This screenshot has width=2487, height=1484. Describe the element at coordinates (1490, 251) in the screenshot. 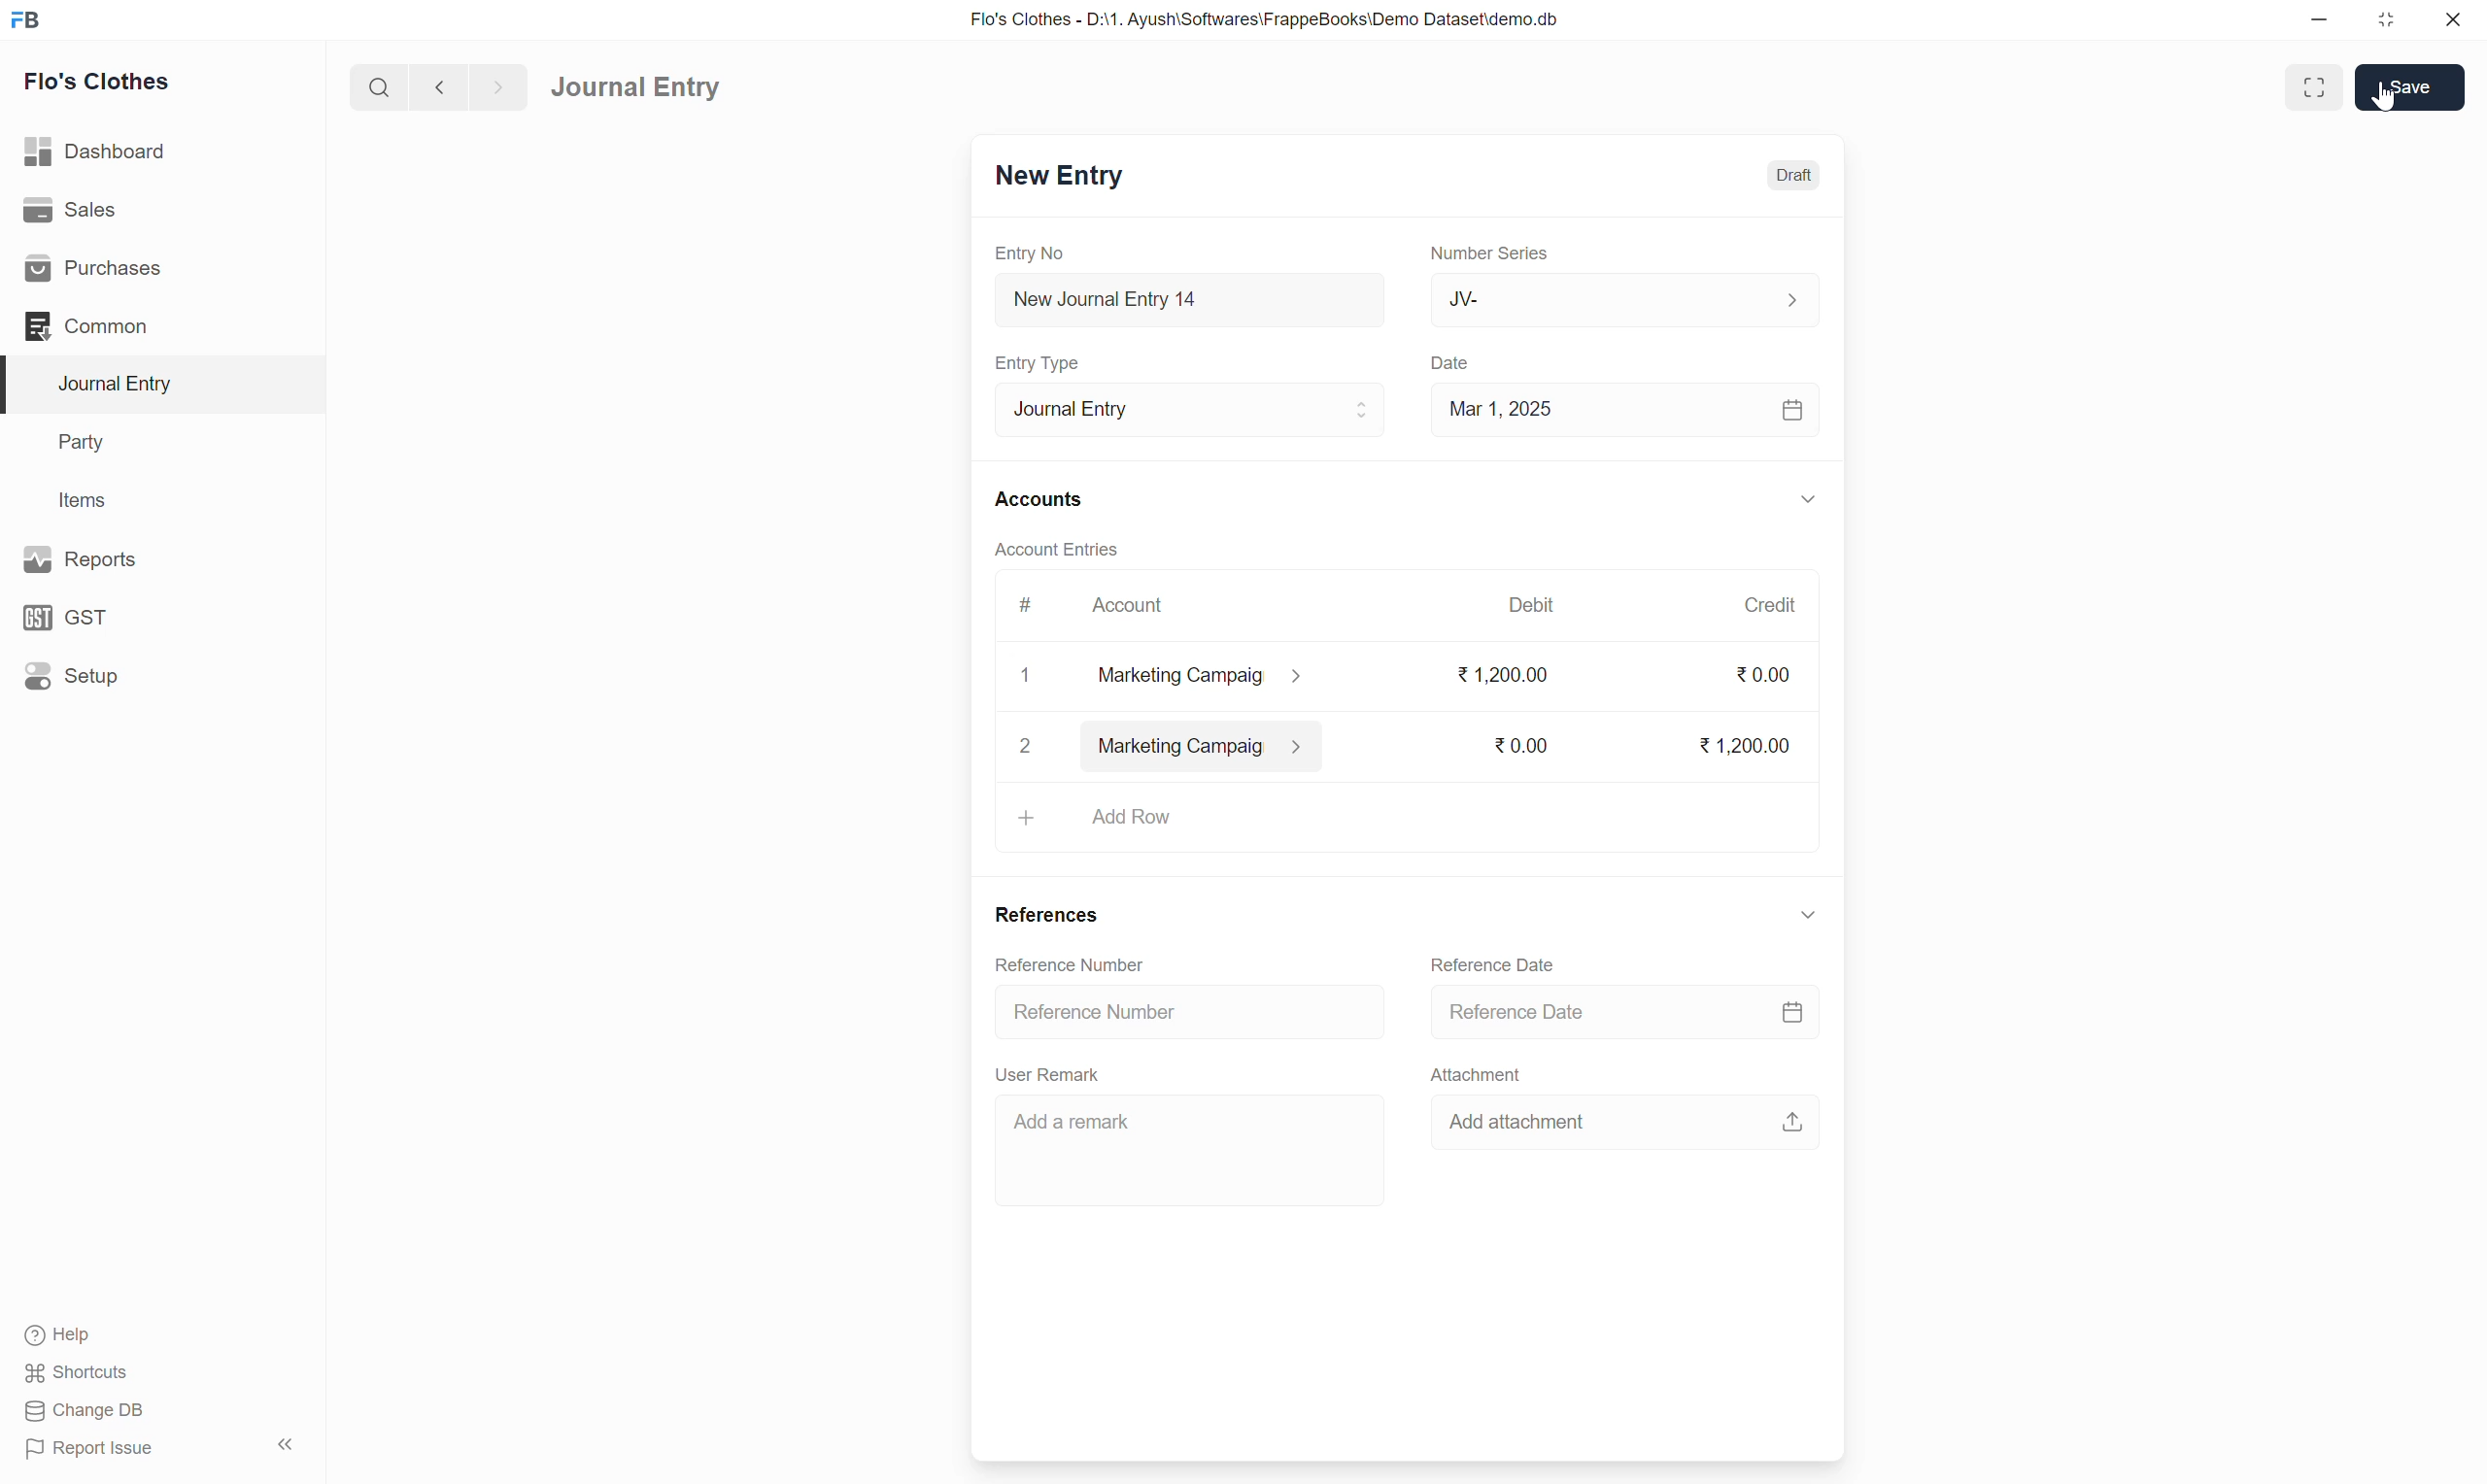

I see `Number Series` at that location.